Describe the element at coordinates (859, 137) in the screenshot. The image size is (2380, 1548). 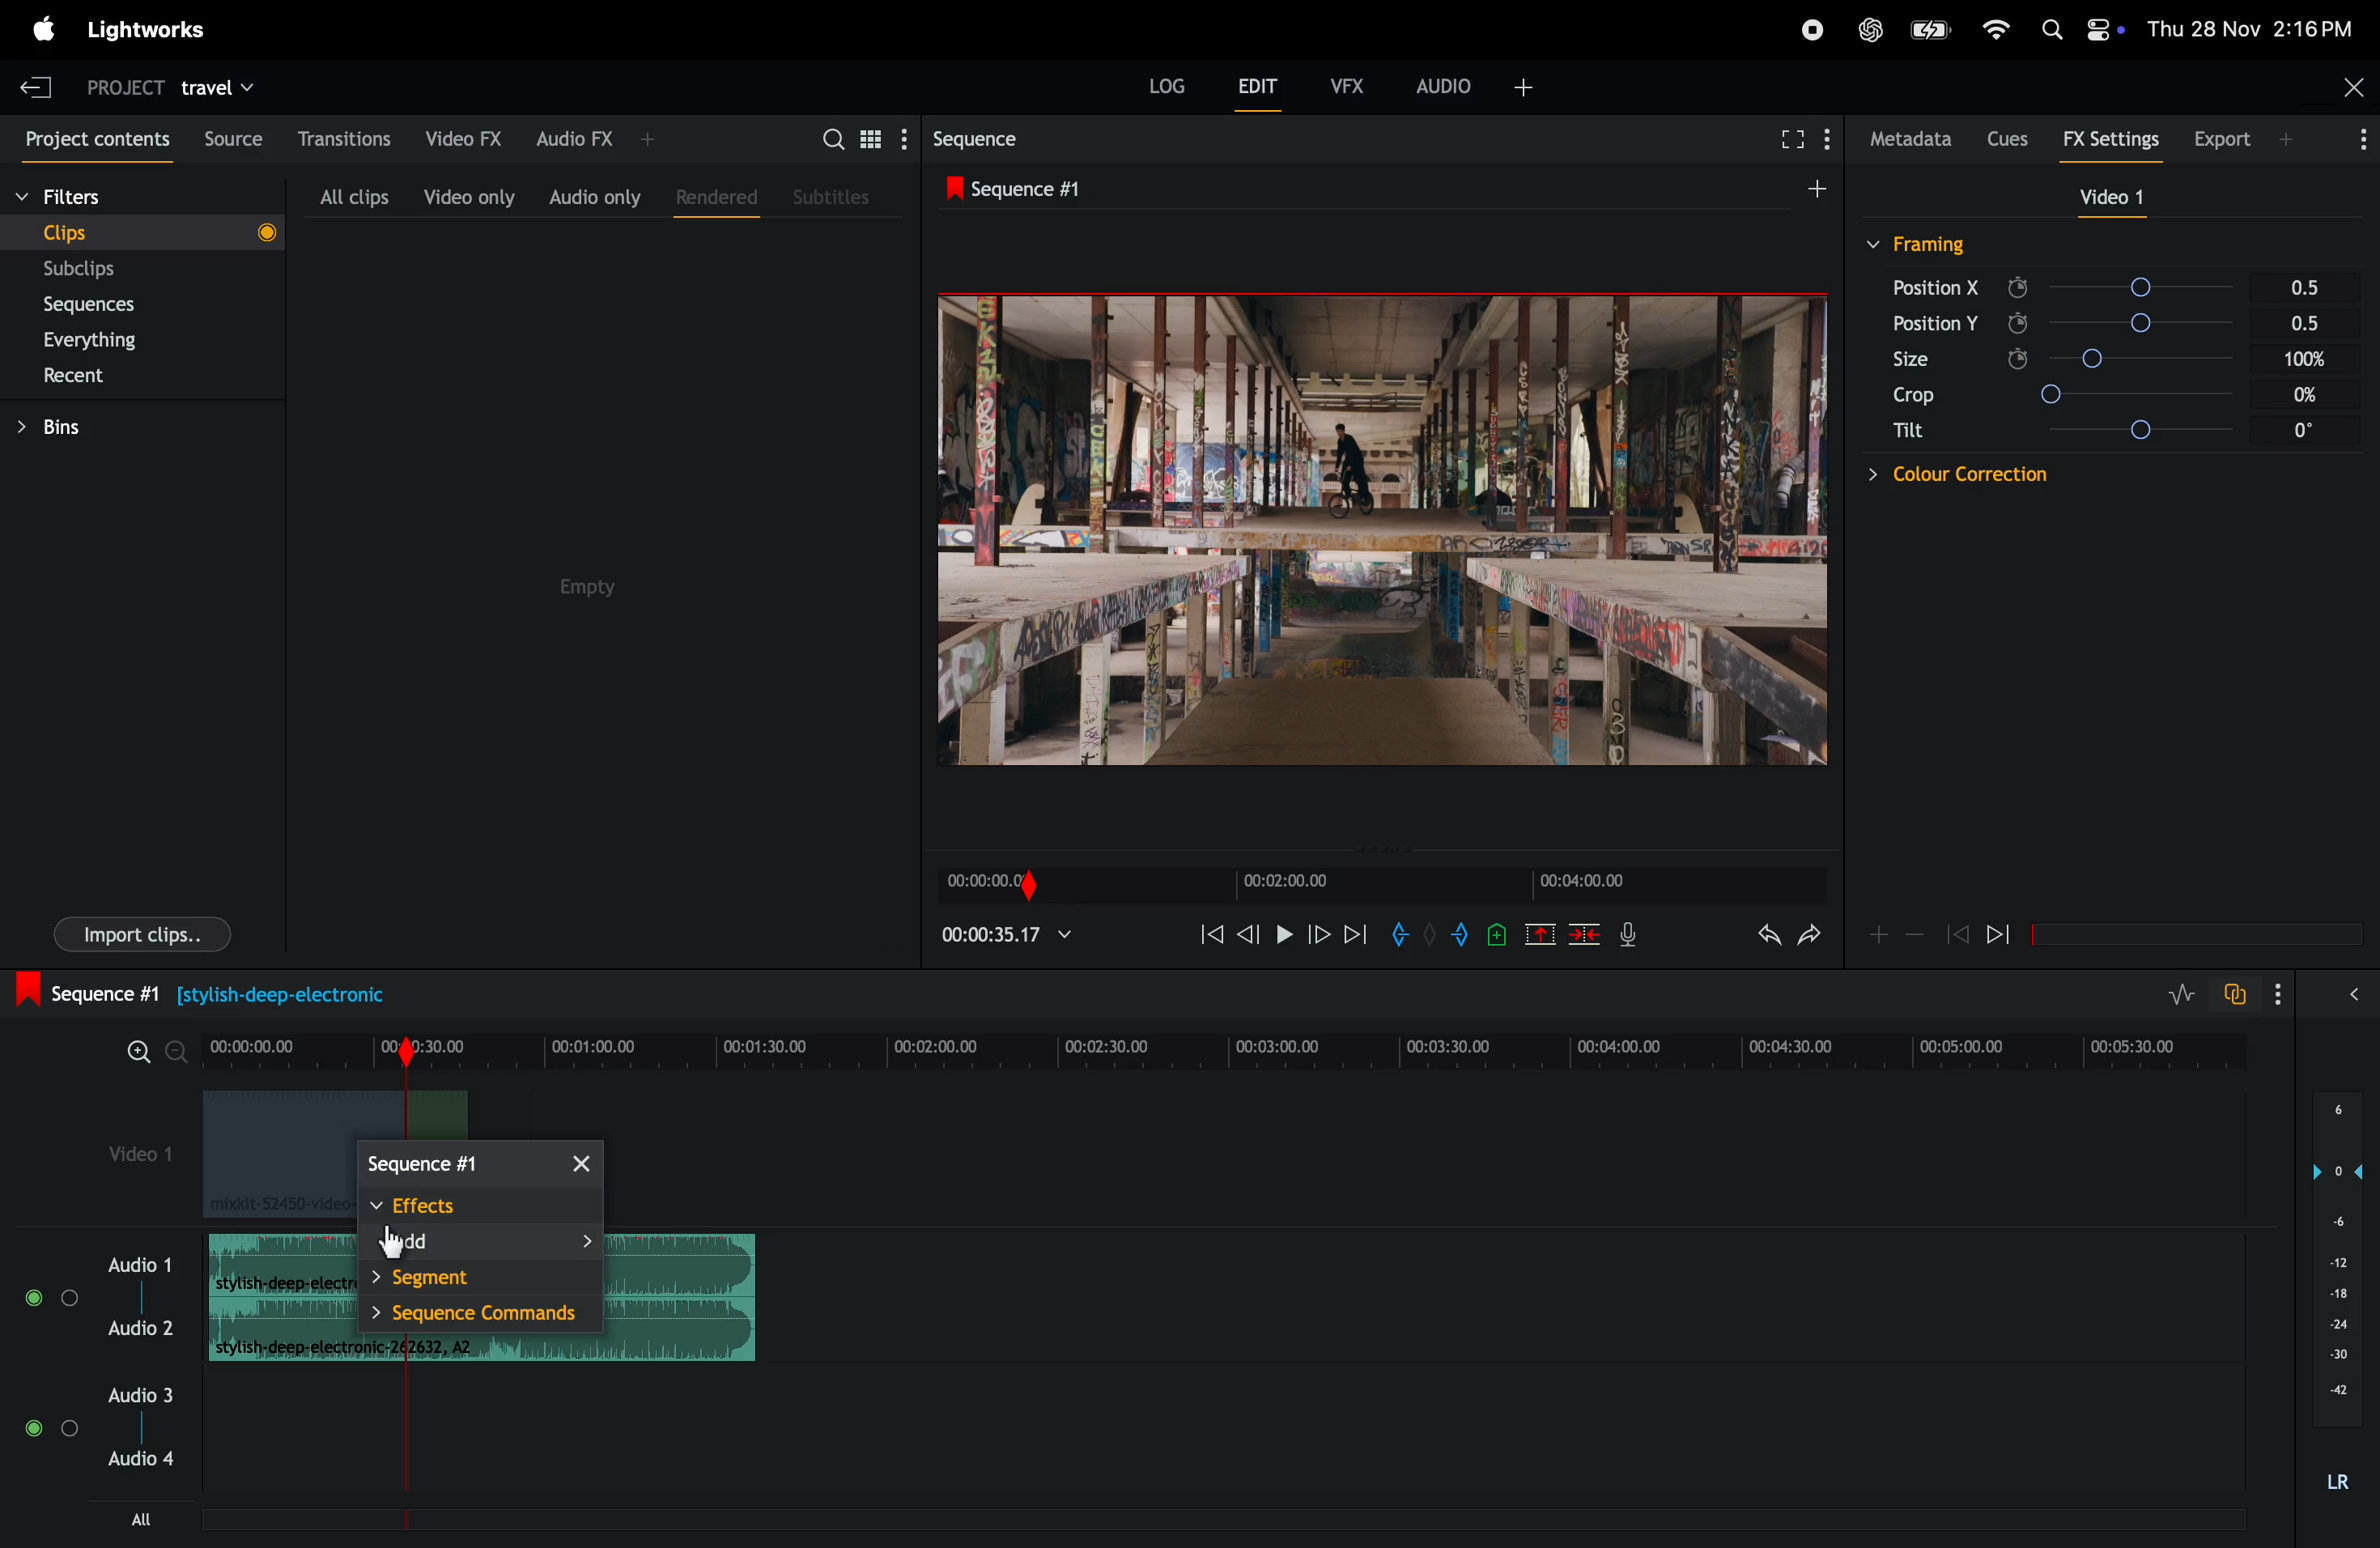
I see `search` at that location.